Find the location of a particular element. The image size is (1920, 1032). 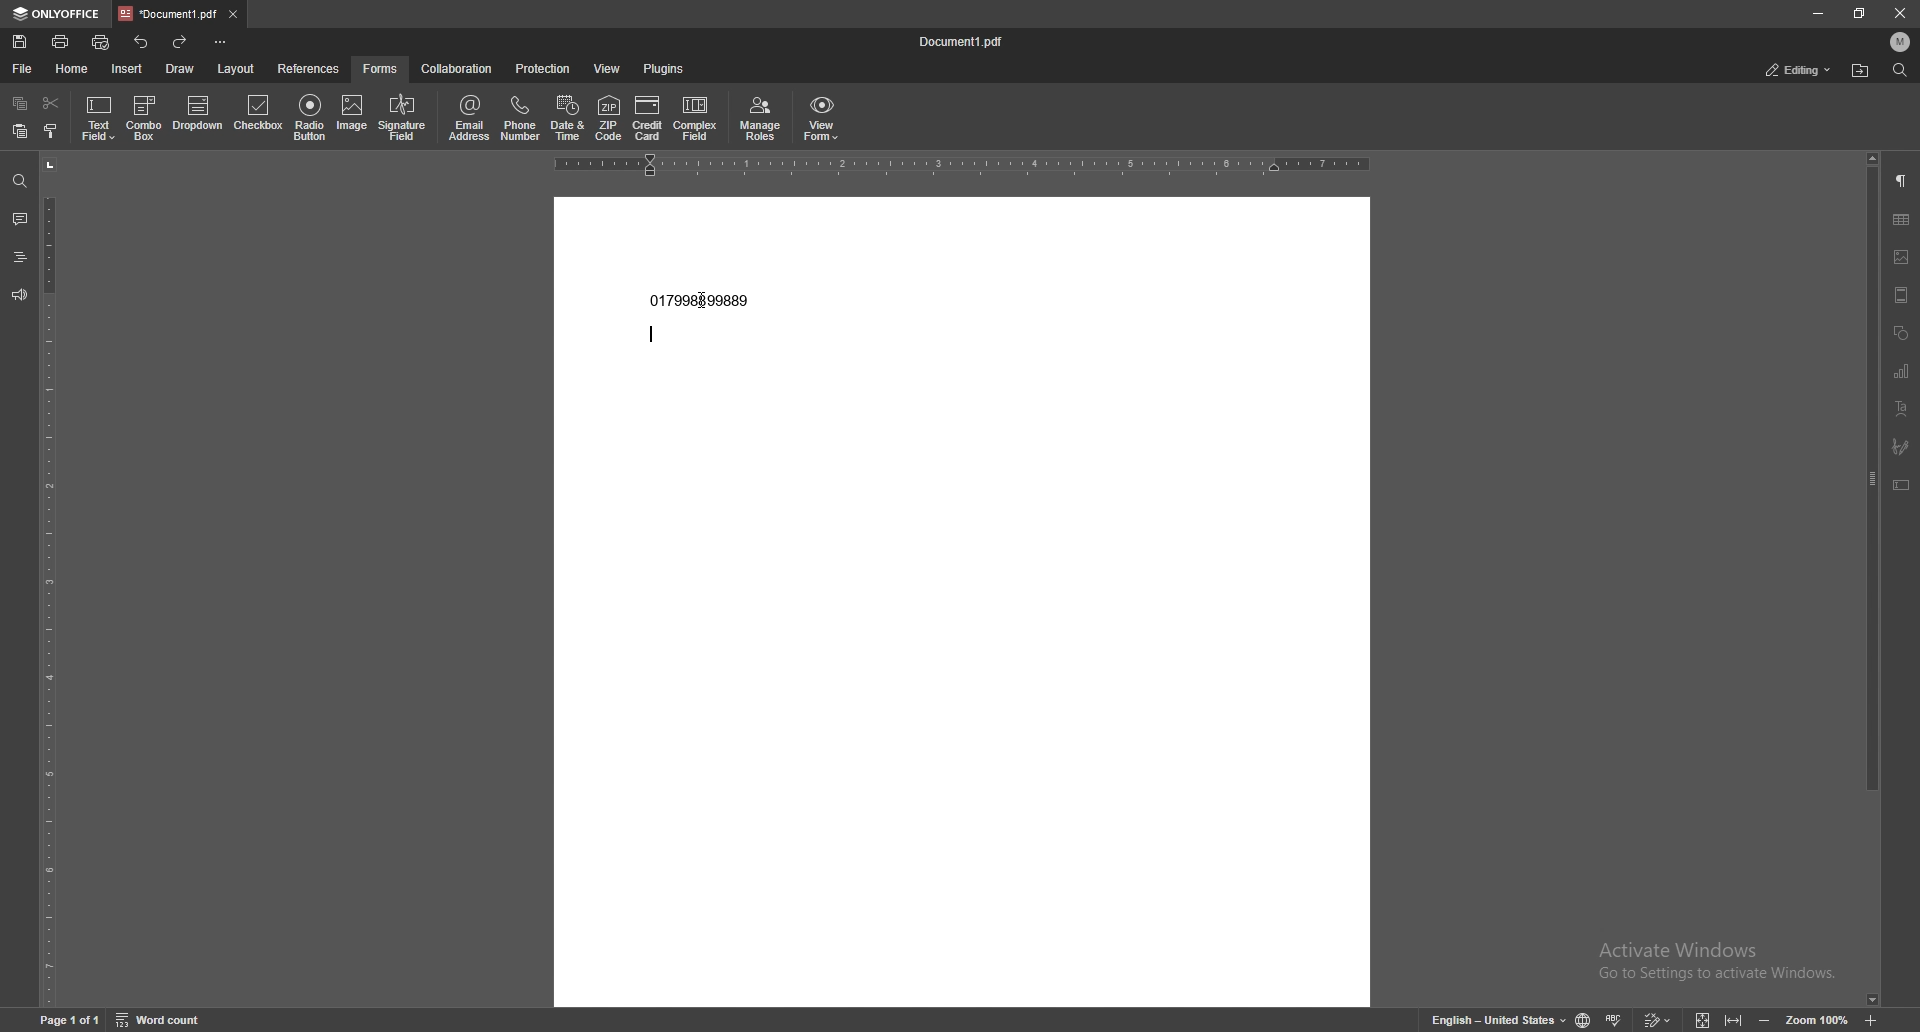

save is located at coordinates (20, 43).